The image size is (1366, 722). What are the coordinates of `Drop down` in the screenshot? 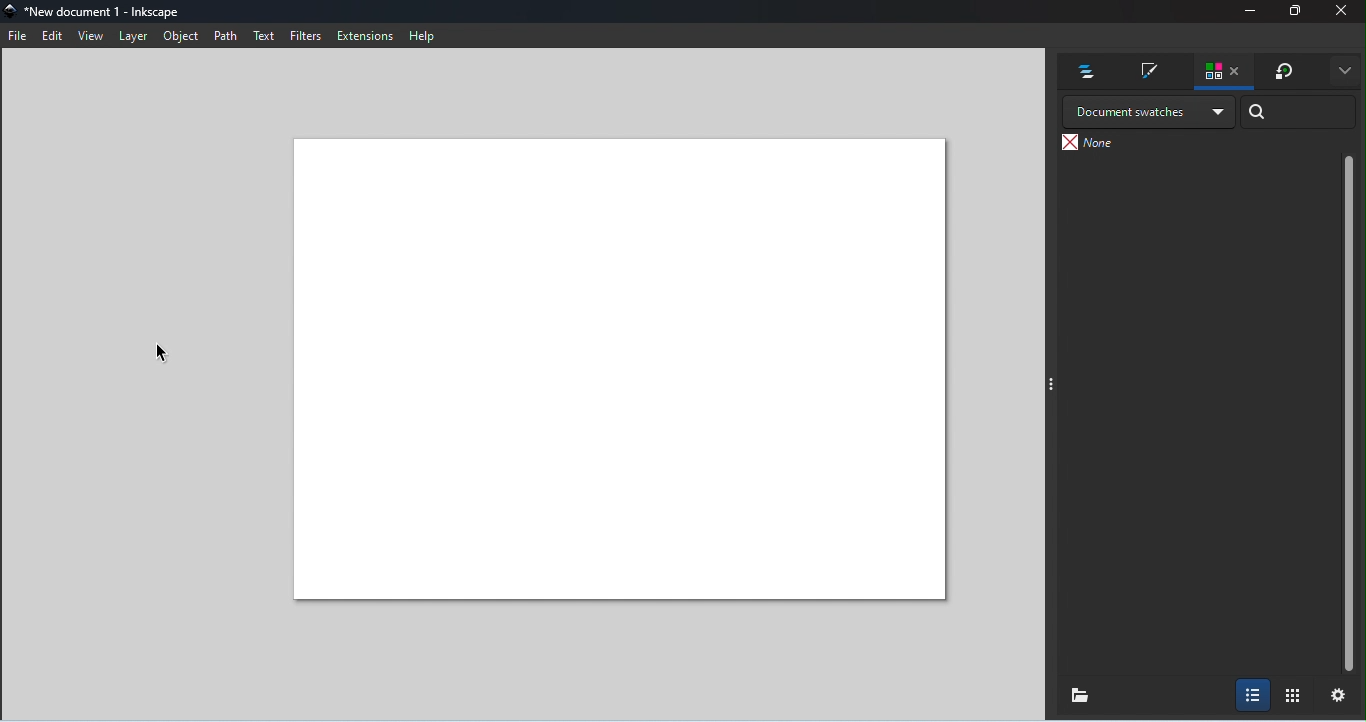 It's located at (1145, 111).